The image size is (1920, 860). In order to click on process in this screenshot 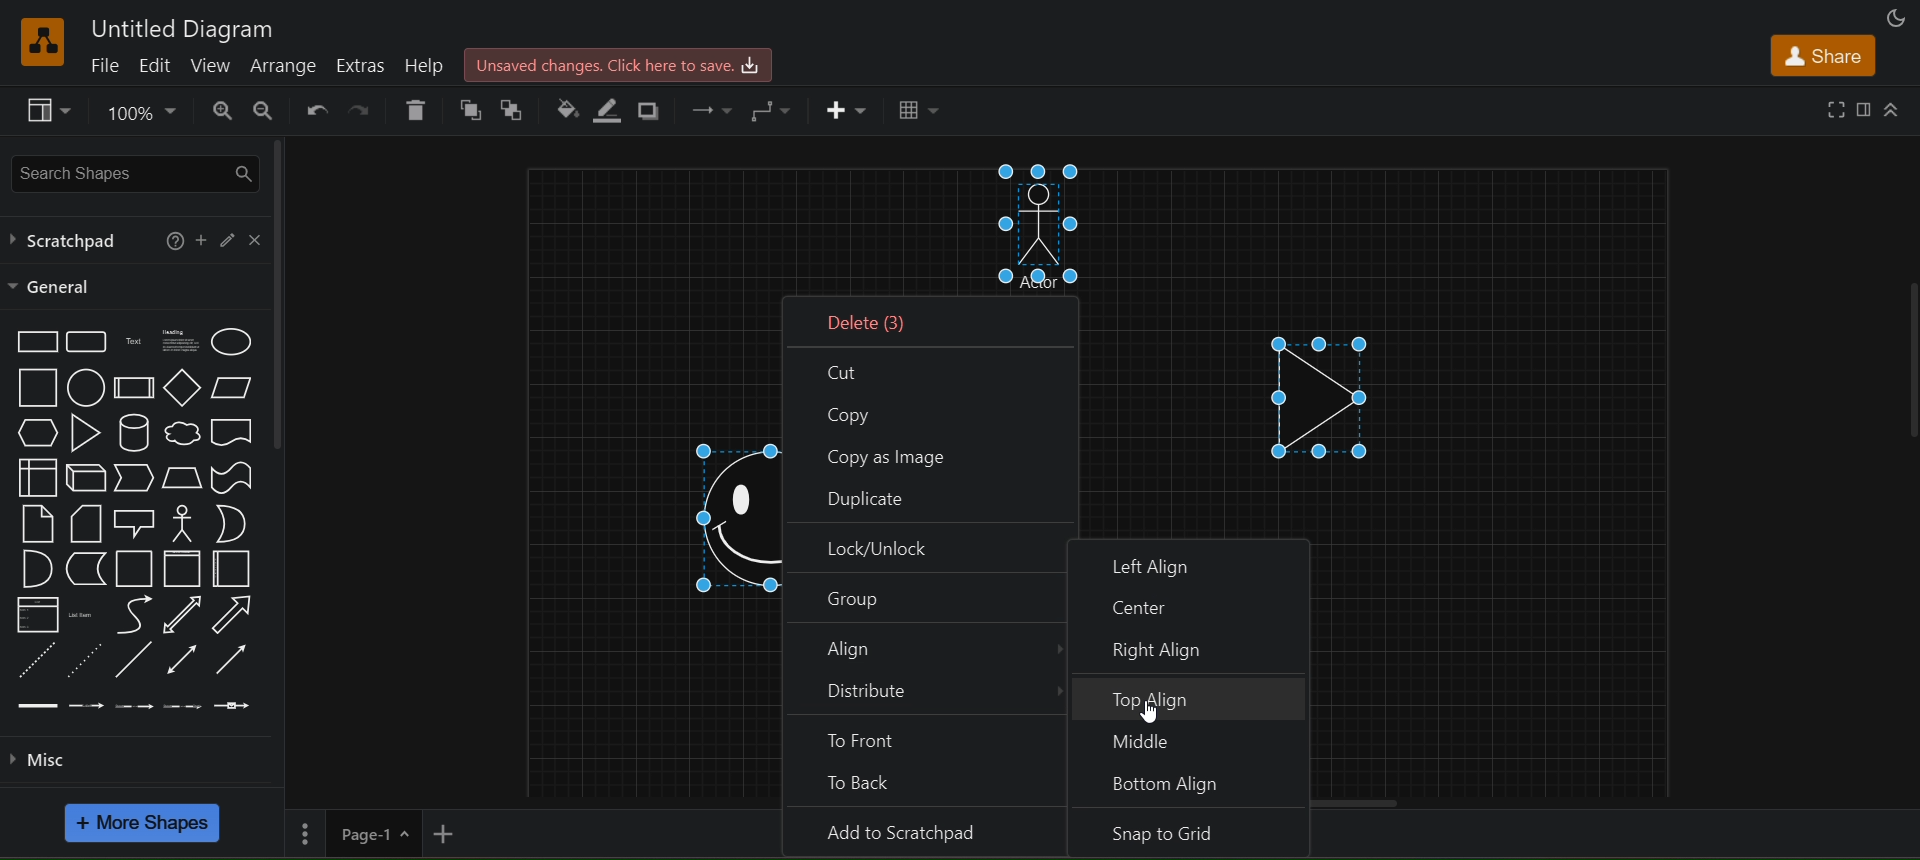, I will do `click(130, 388)`.